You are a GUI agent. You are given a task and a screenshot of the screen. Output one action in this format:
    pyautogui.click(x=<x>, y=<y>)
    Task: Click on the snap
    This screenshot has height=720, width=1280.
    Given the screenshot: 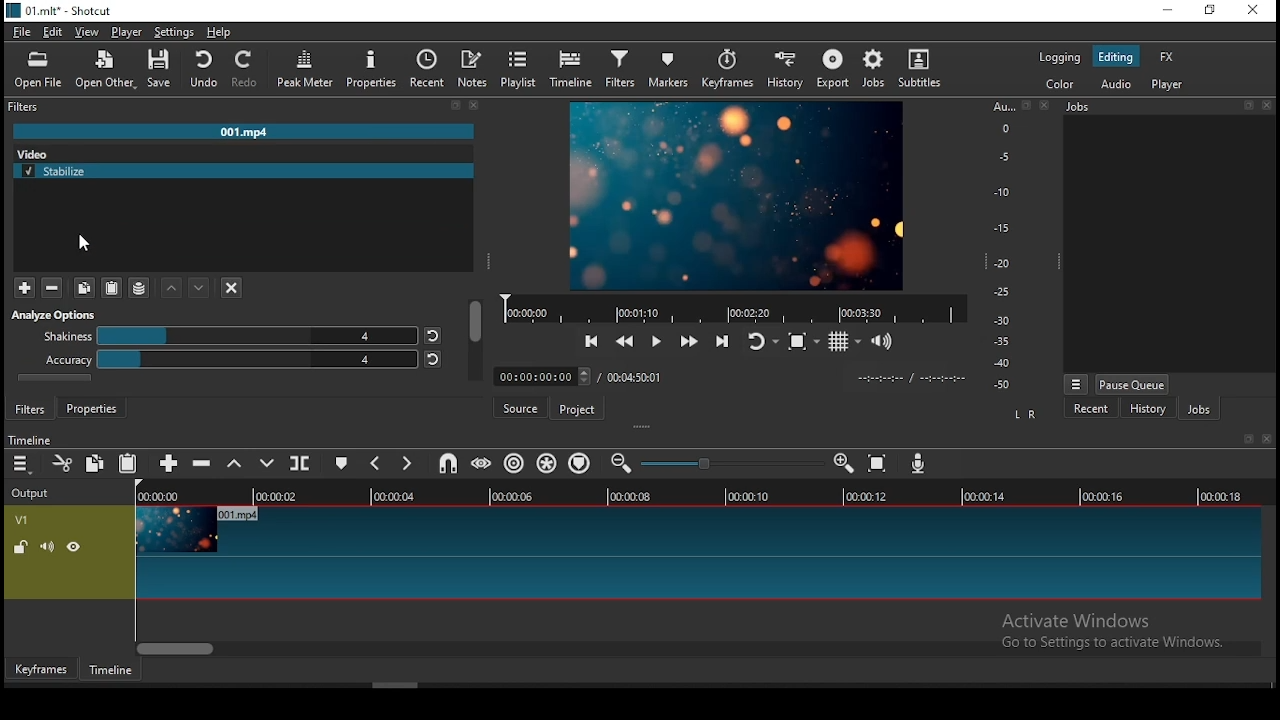 What is the action you would take?
    pyautogui.click(x=449, y=463)
    